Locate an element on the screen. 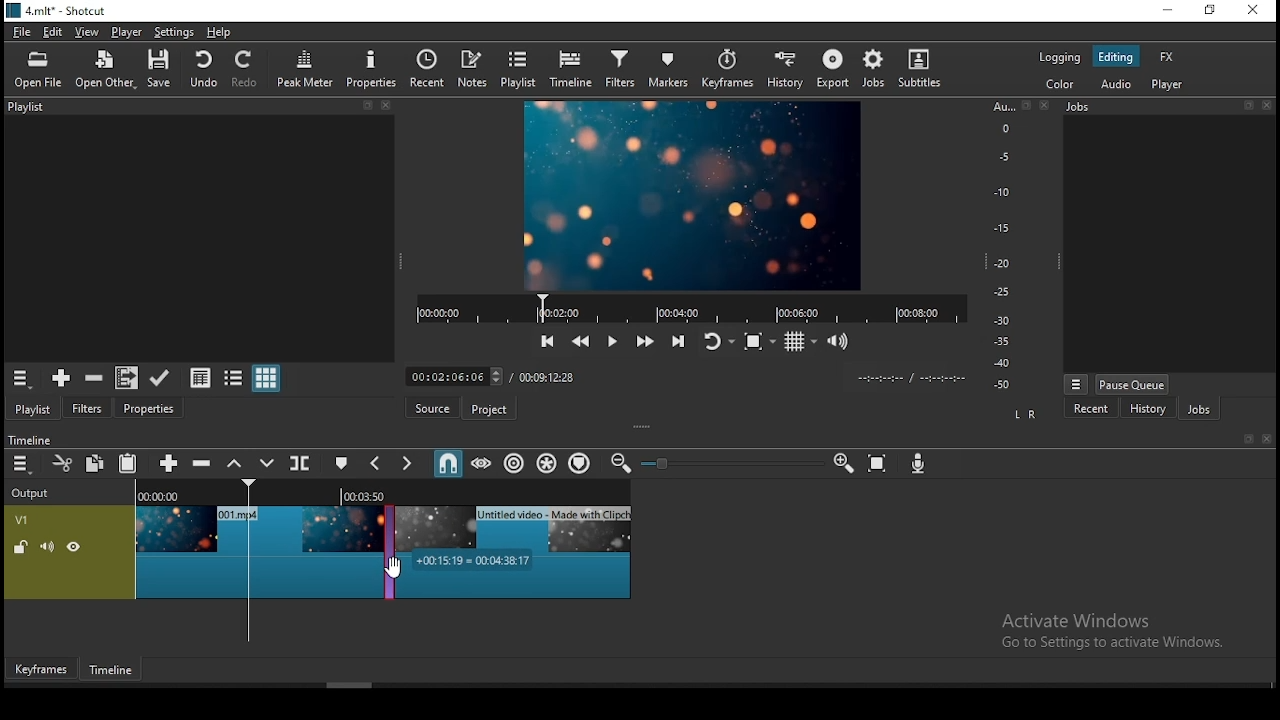 The height and width of the screenshot is (720, 1280). add files to playlist is located at coordinates (123, 378).